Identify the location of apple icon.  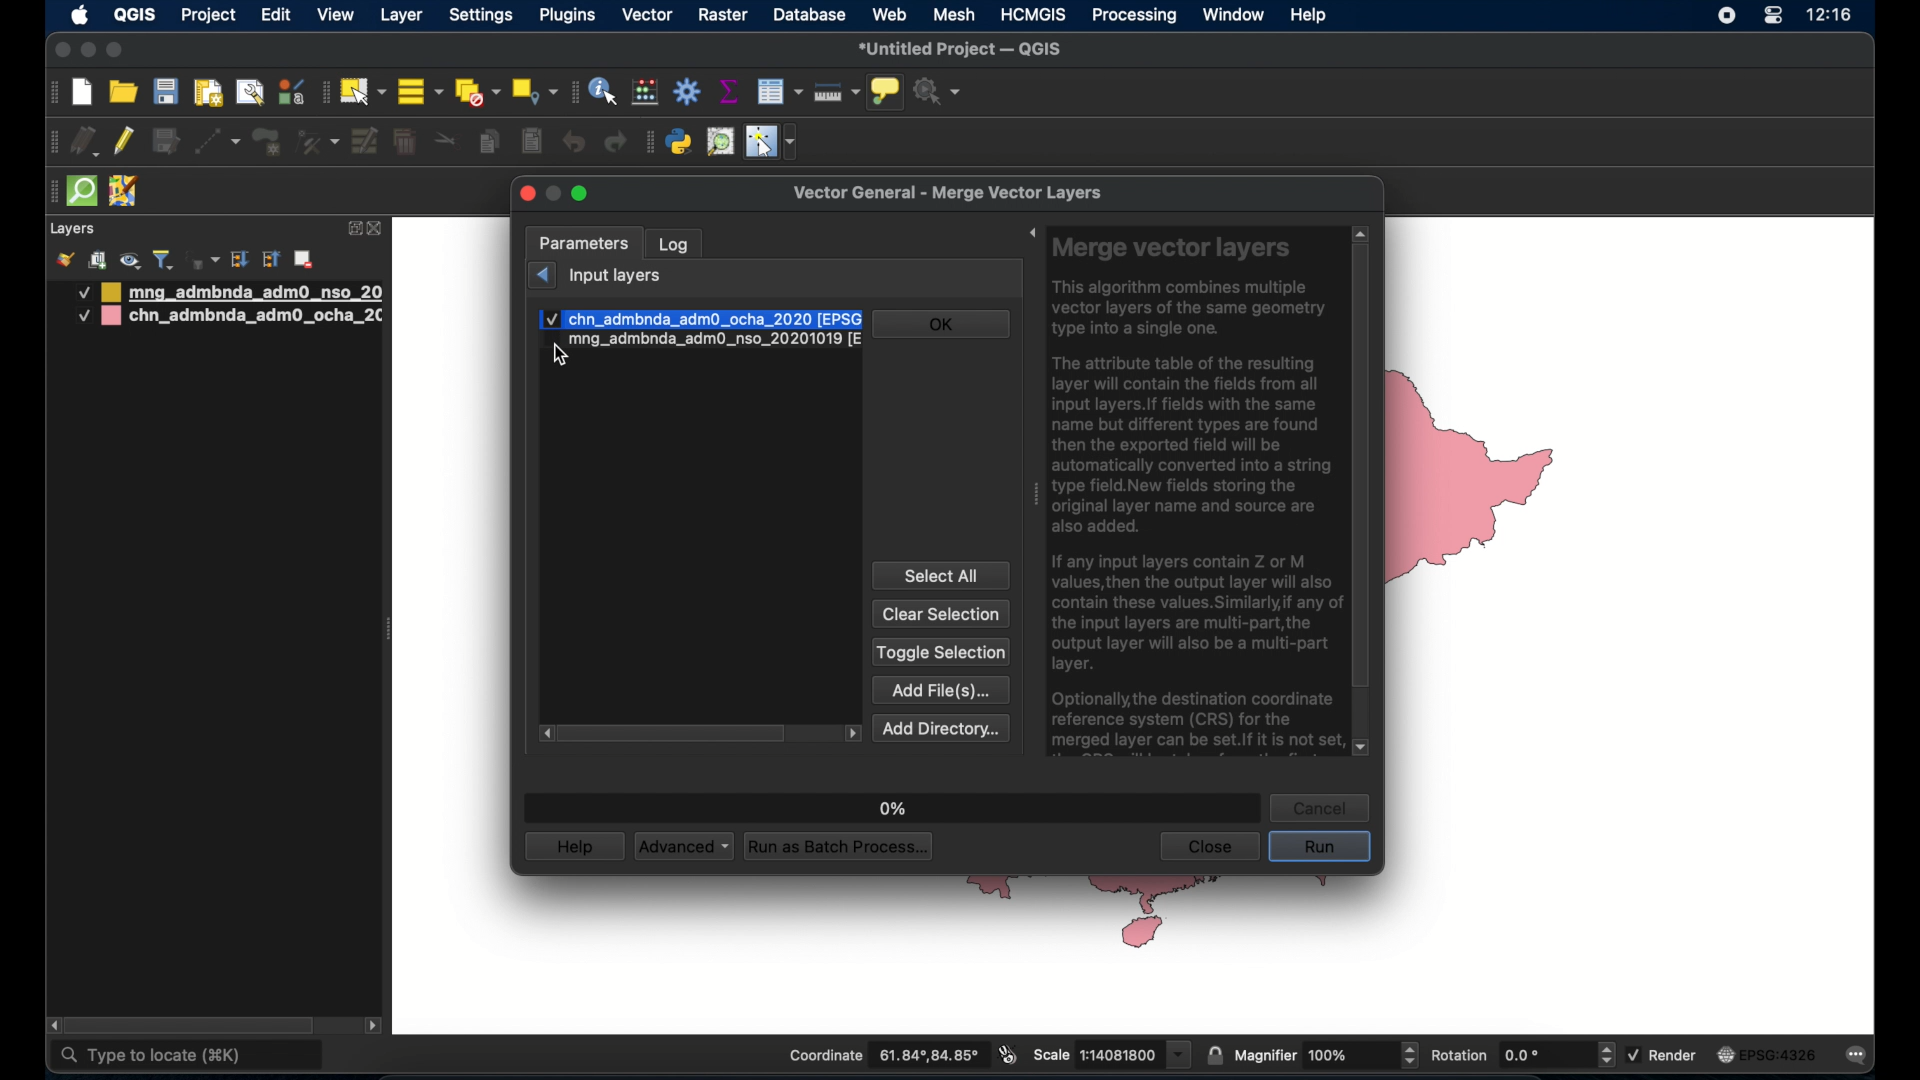
(80, 15).